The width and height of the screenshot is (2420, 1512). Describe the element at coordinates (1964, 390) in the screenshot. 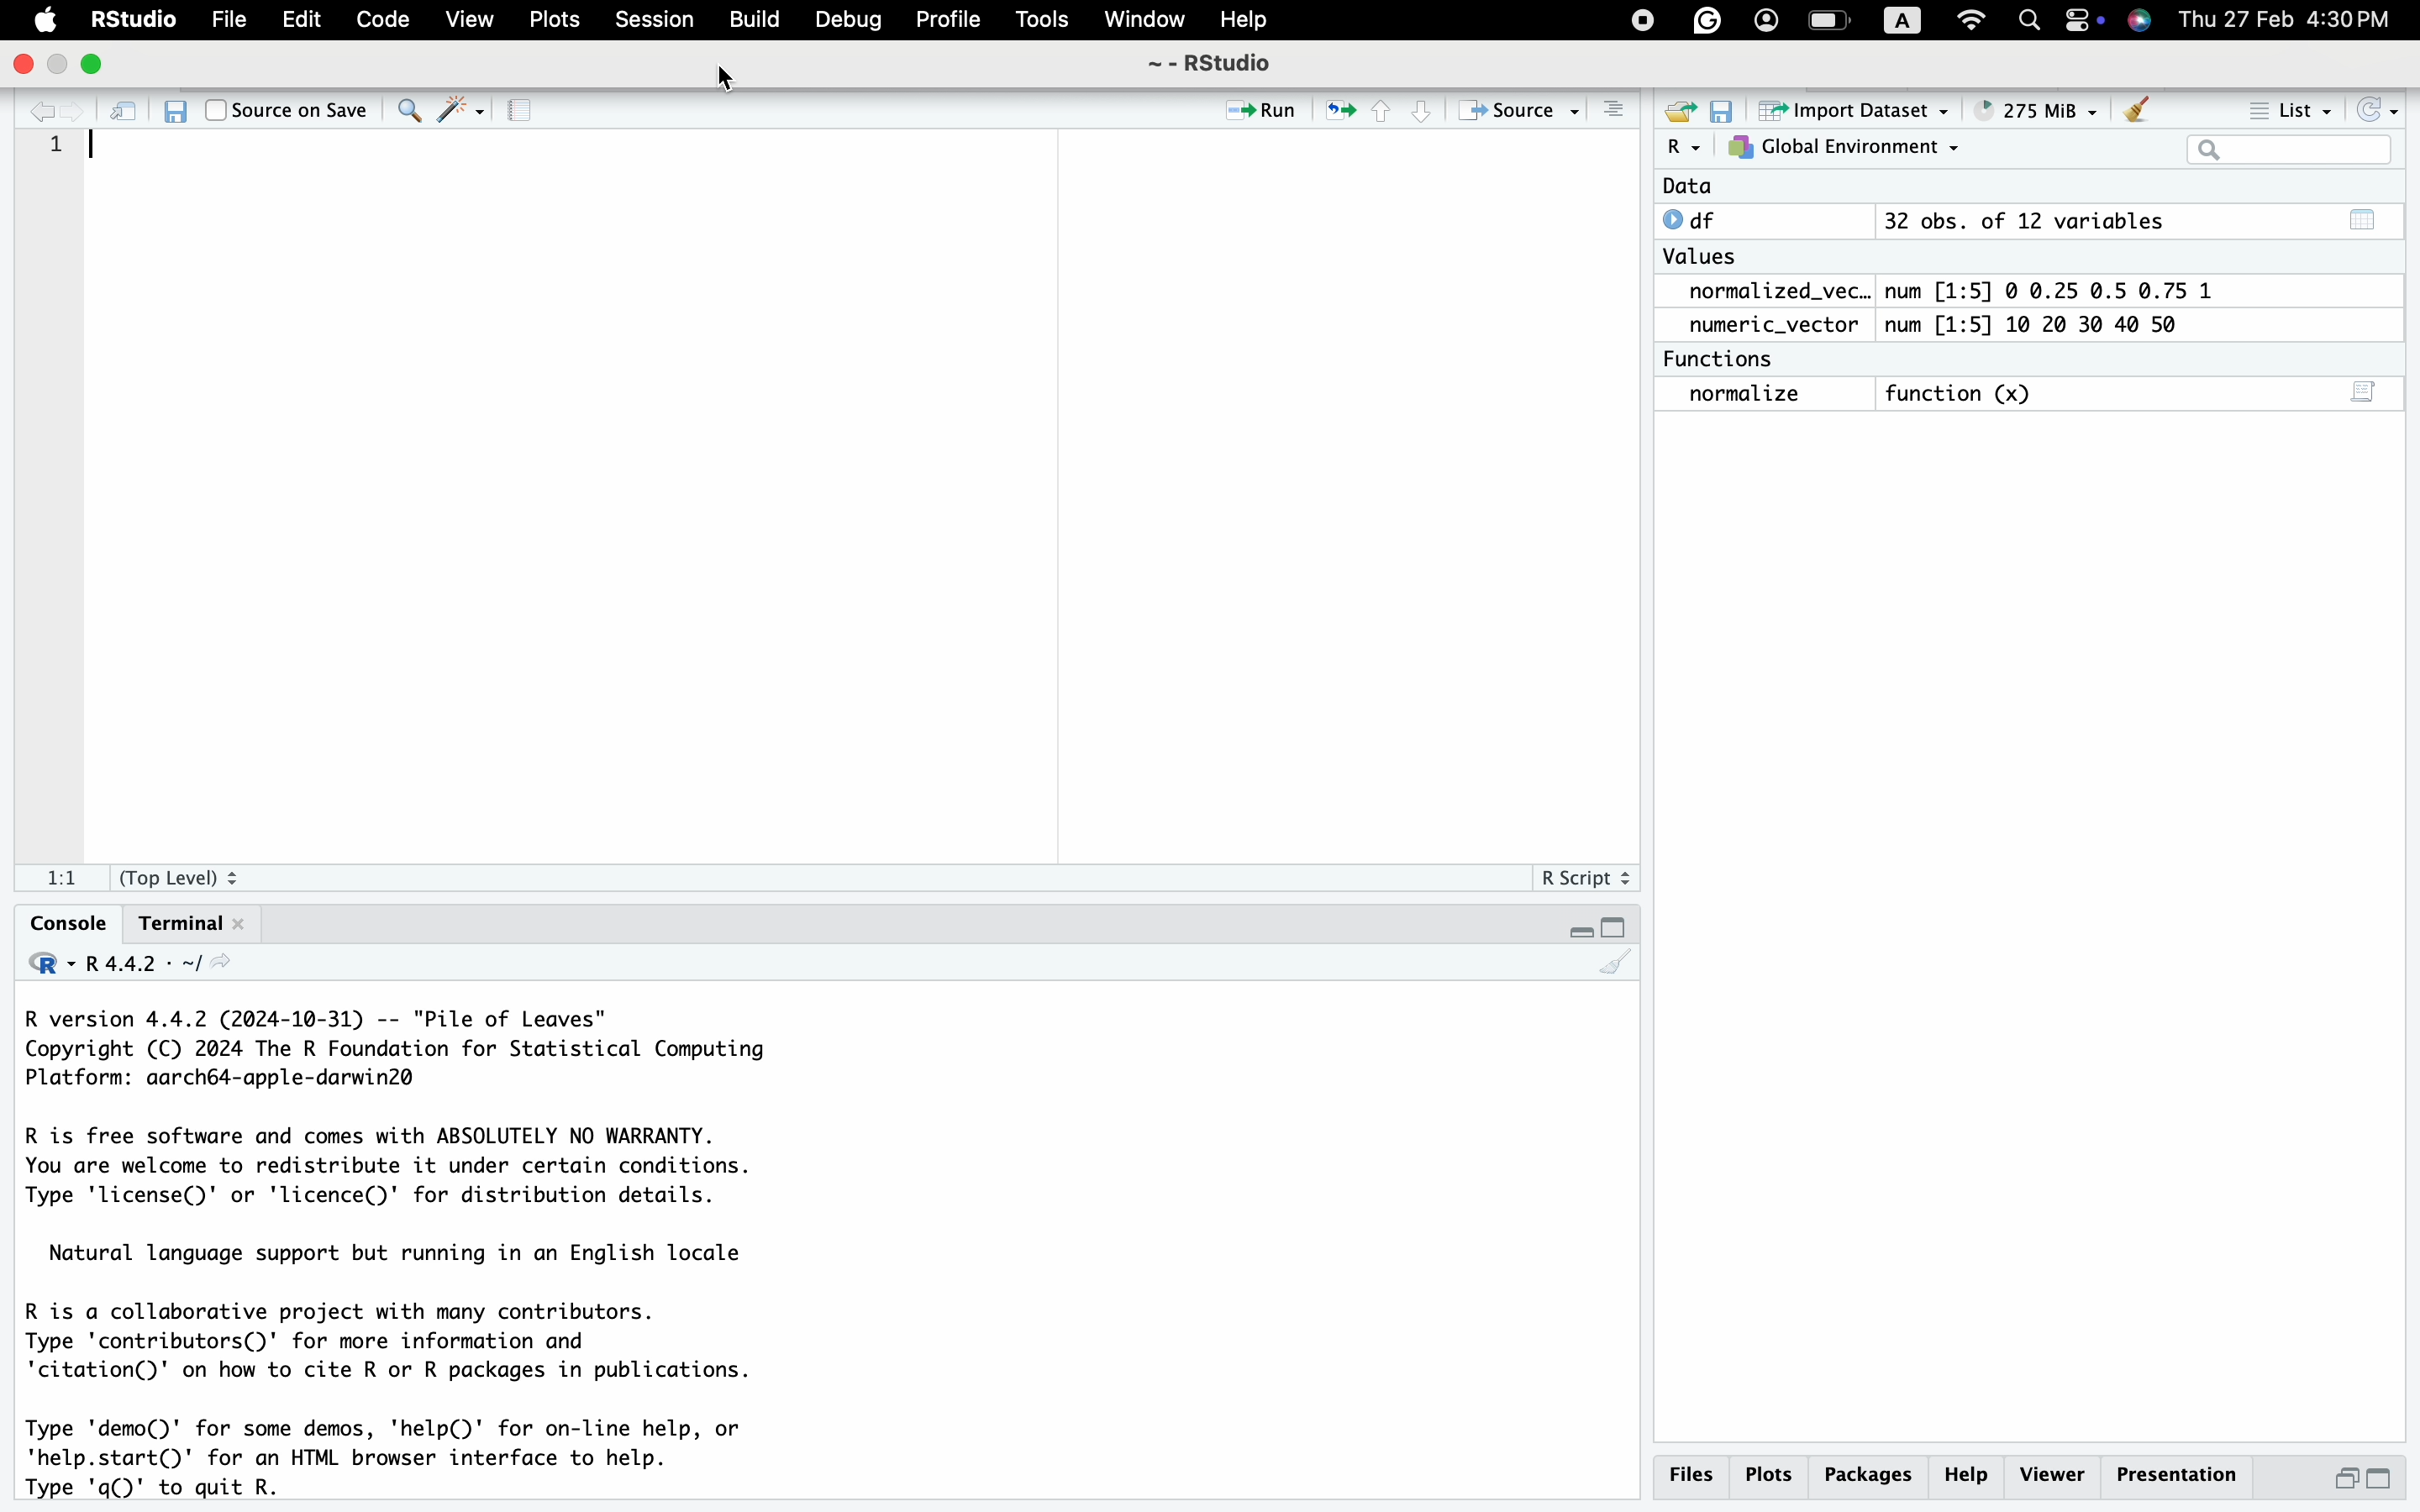

I see `function (x)` at that location.